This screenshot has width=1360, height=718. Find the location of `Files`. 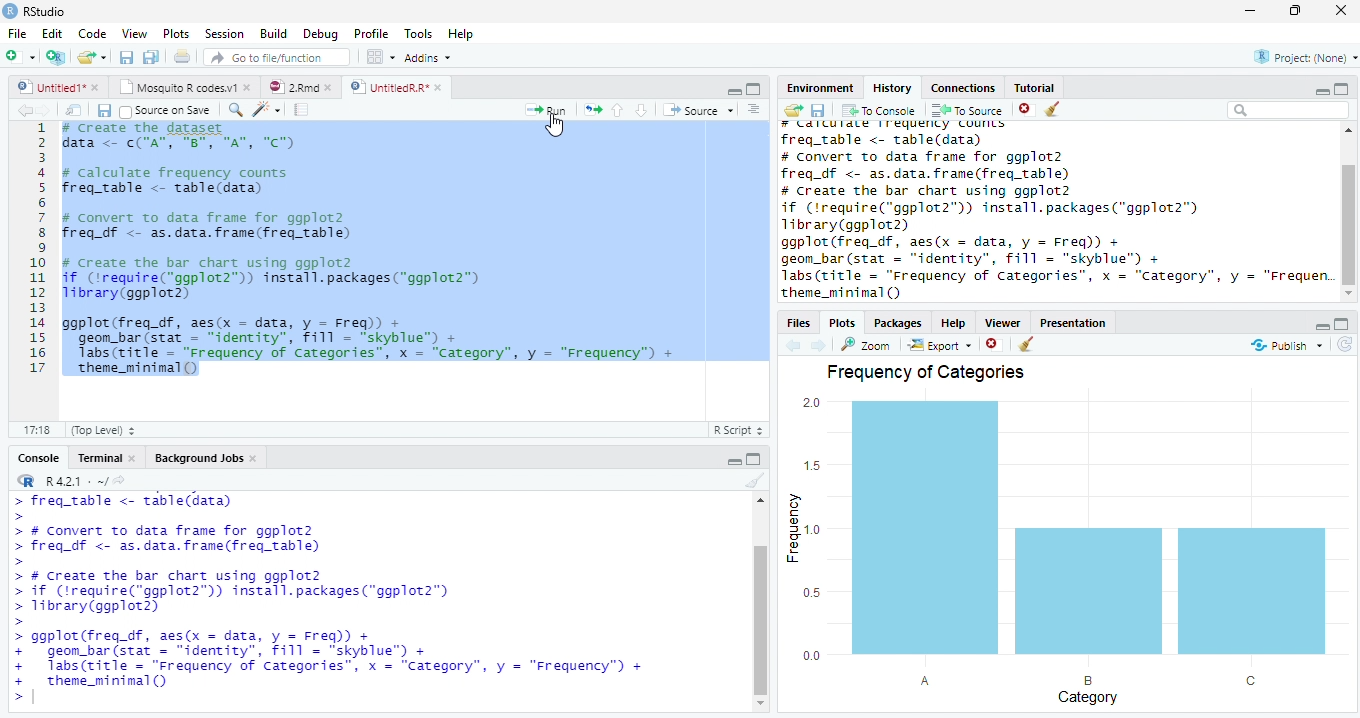

Files is located at coordinates (801, 323).